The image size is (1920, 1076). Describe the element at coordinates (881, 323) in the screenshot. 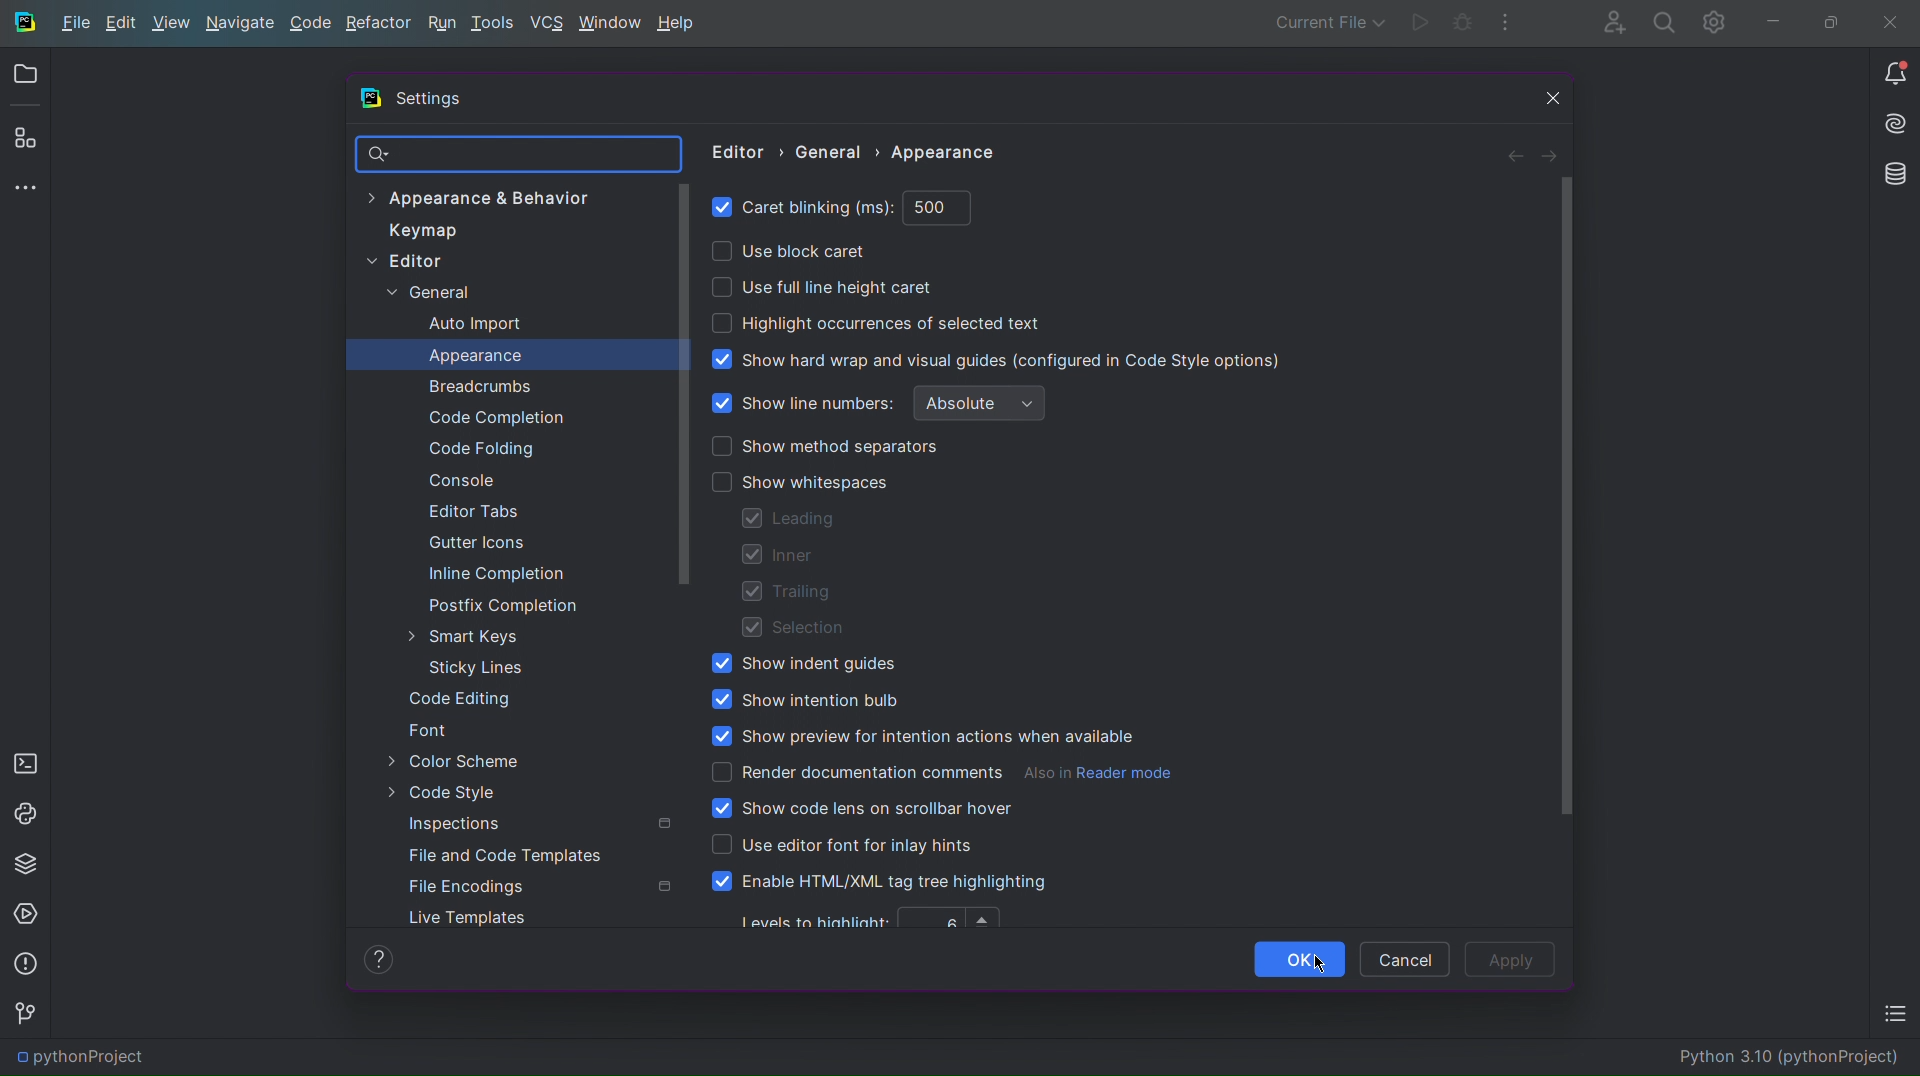

I see `Highlight occurrences of selected text` at that location.